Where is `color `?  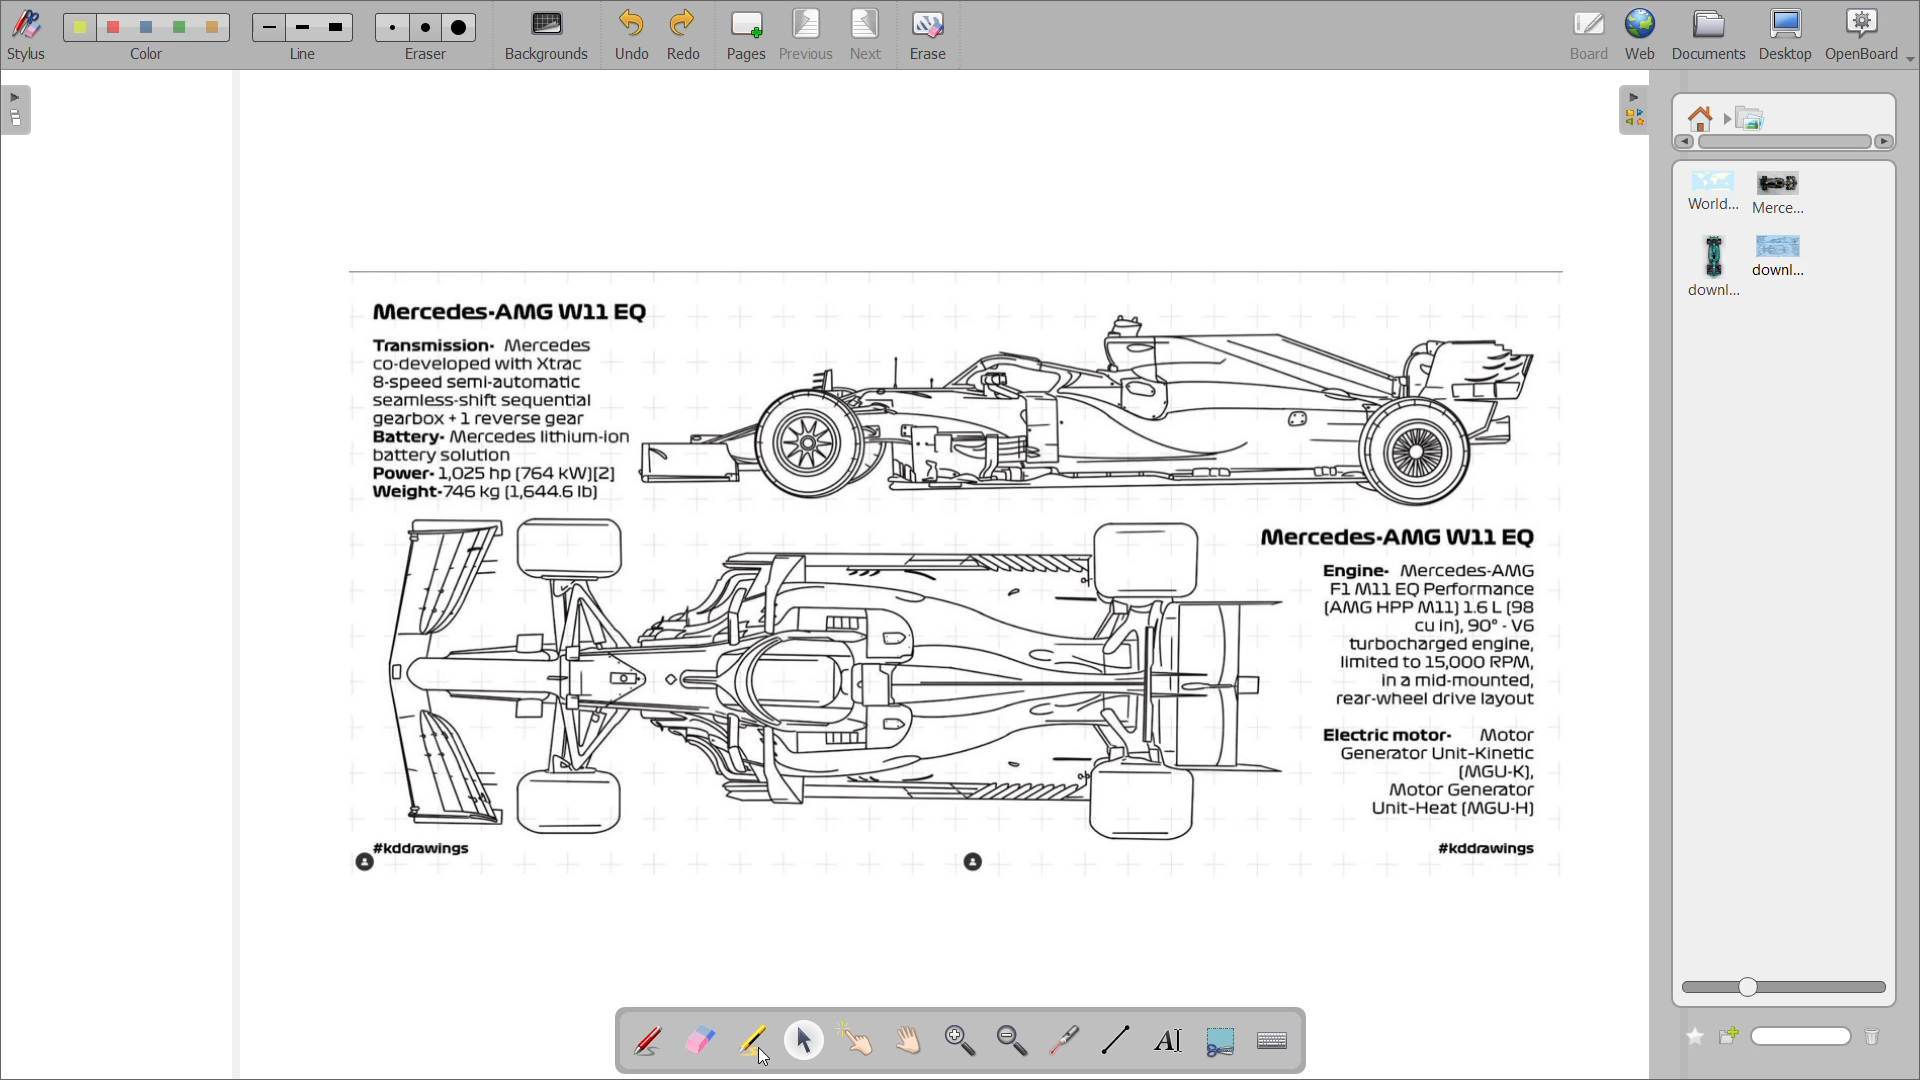 color  is located at coordinates (145, 55).